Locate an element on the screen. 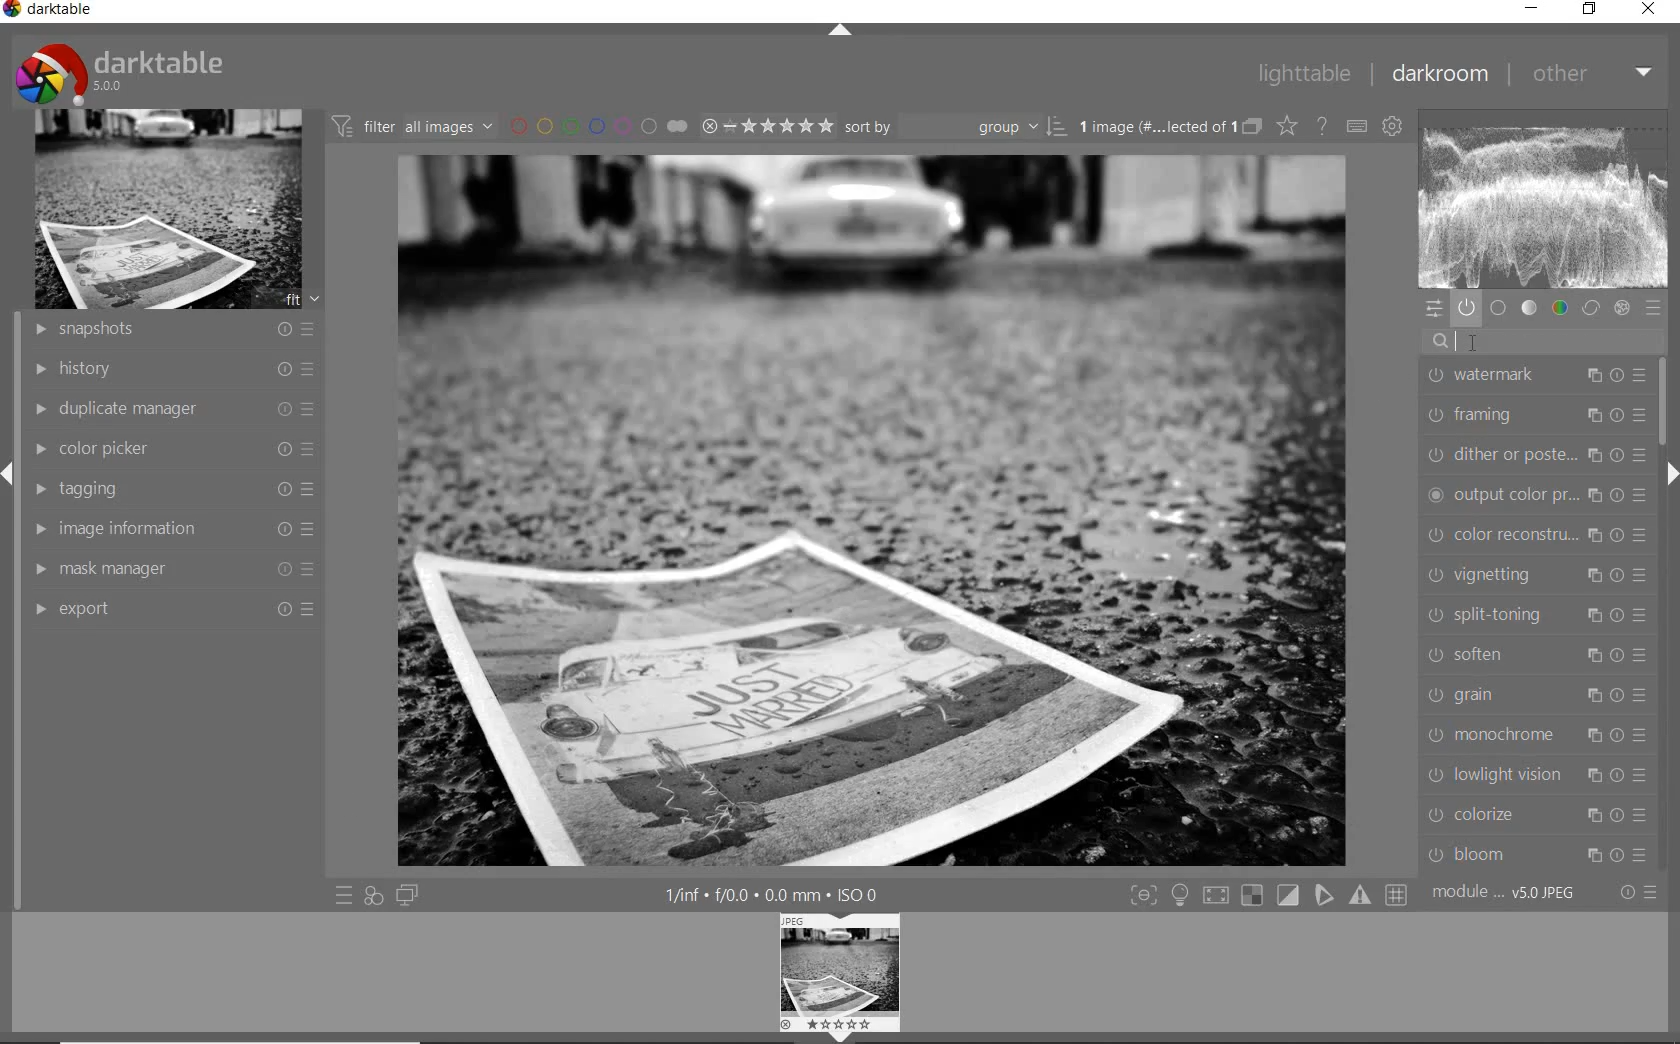  lowlight vision is located at coordinates (1535, 775).